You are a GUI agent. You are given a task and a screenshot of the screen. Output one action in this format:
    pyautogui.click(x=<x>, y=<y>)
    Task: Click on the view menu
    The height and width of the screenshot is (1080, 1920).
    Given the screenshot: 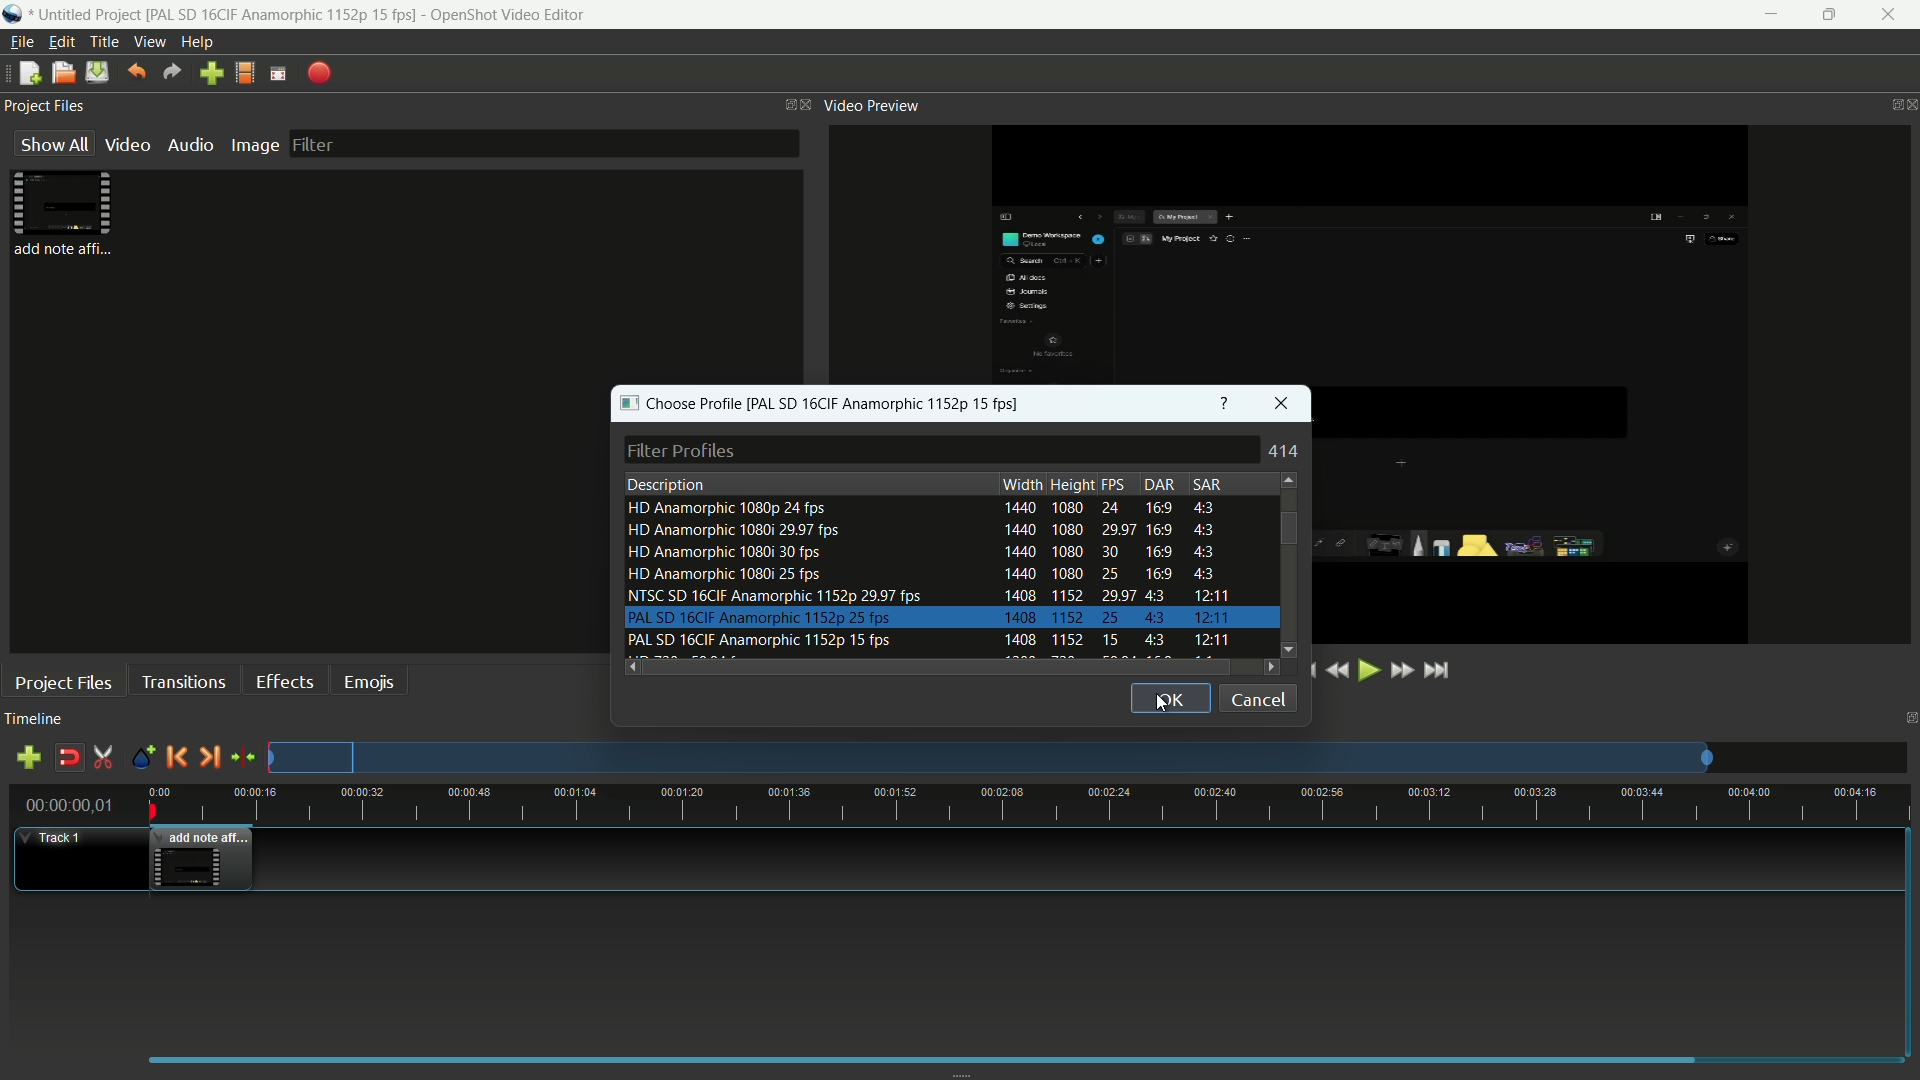 What is the action you would take?
    pyautogui.click(x=146, y=42)
    